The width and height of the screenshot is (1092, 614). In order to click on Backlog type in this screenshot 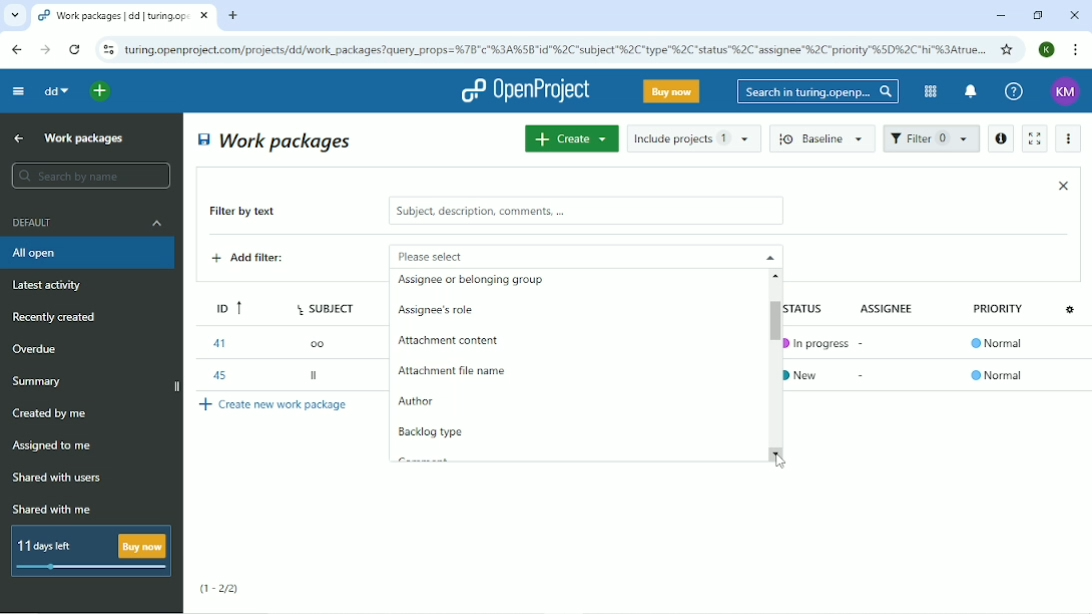, I will do `click(433, 432)`.